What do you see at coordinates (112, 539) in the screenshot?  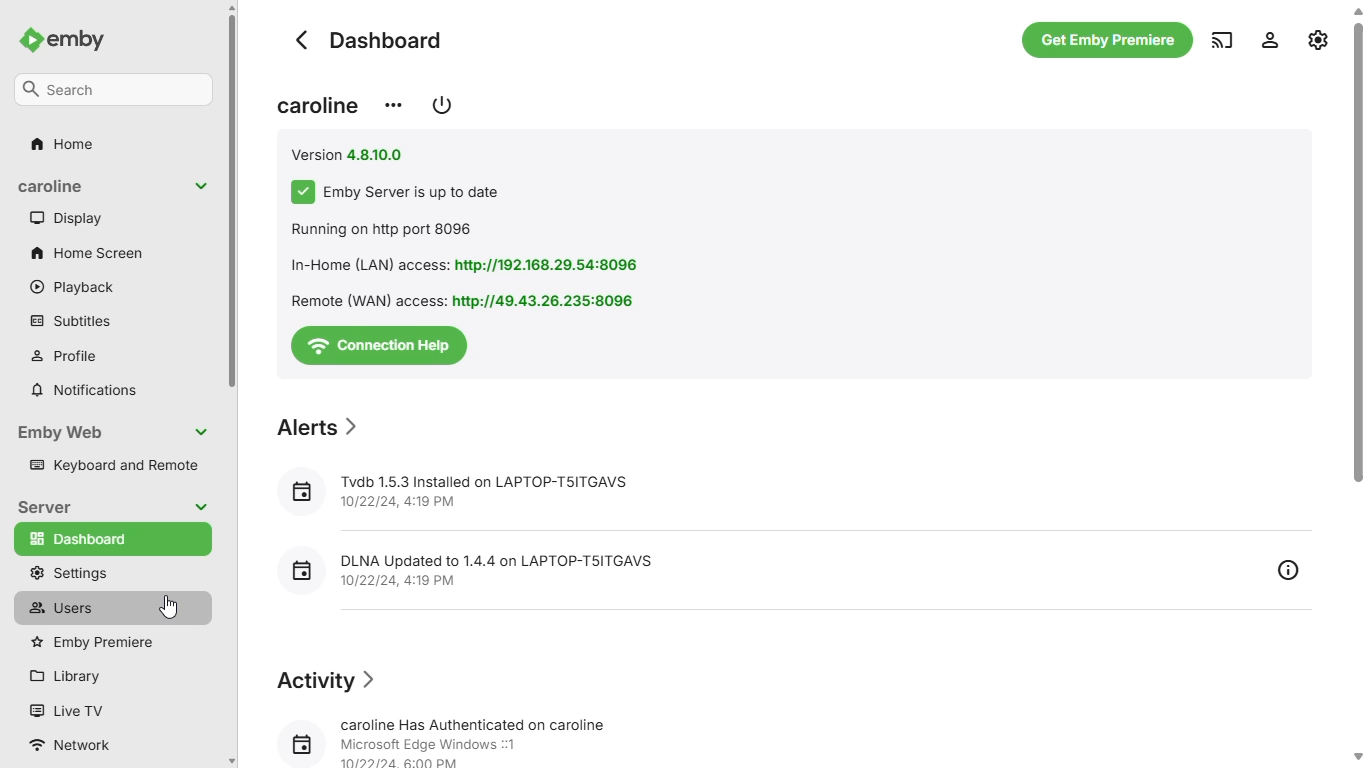 I see `dashboard` at bounding box center [112, 539].